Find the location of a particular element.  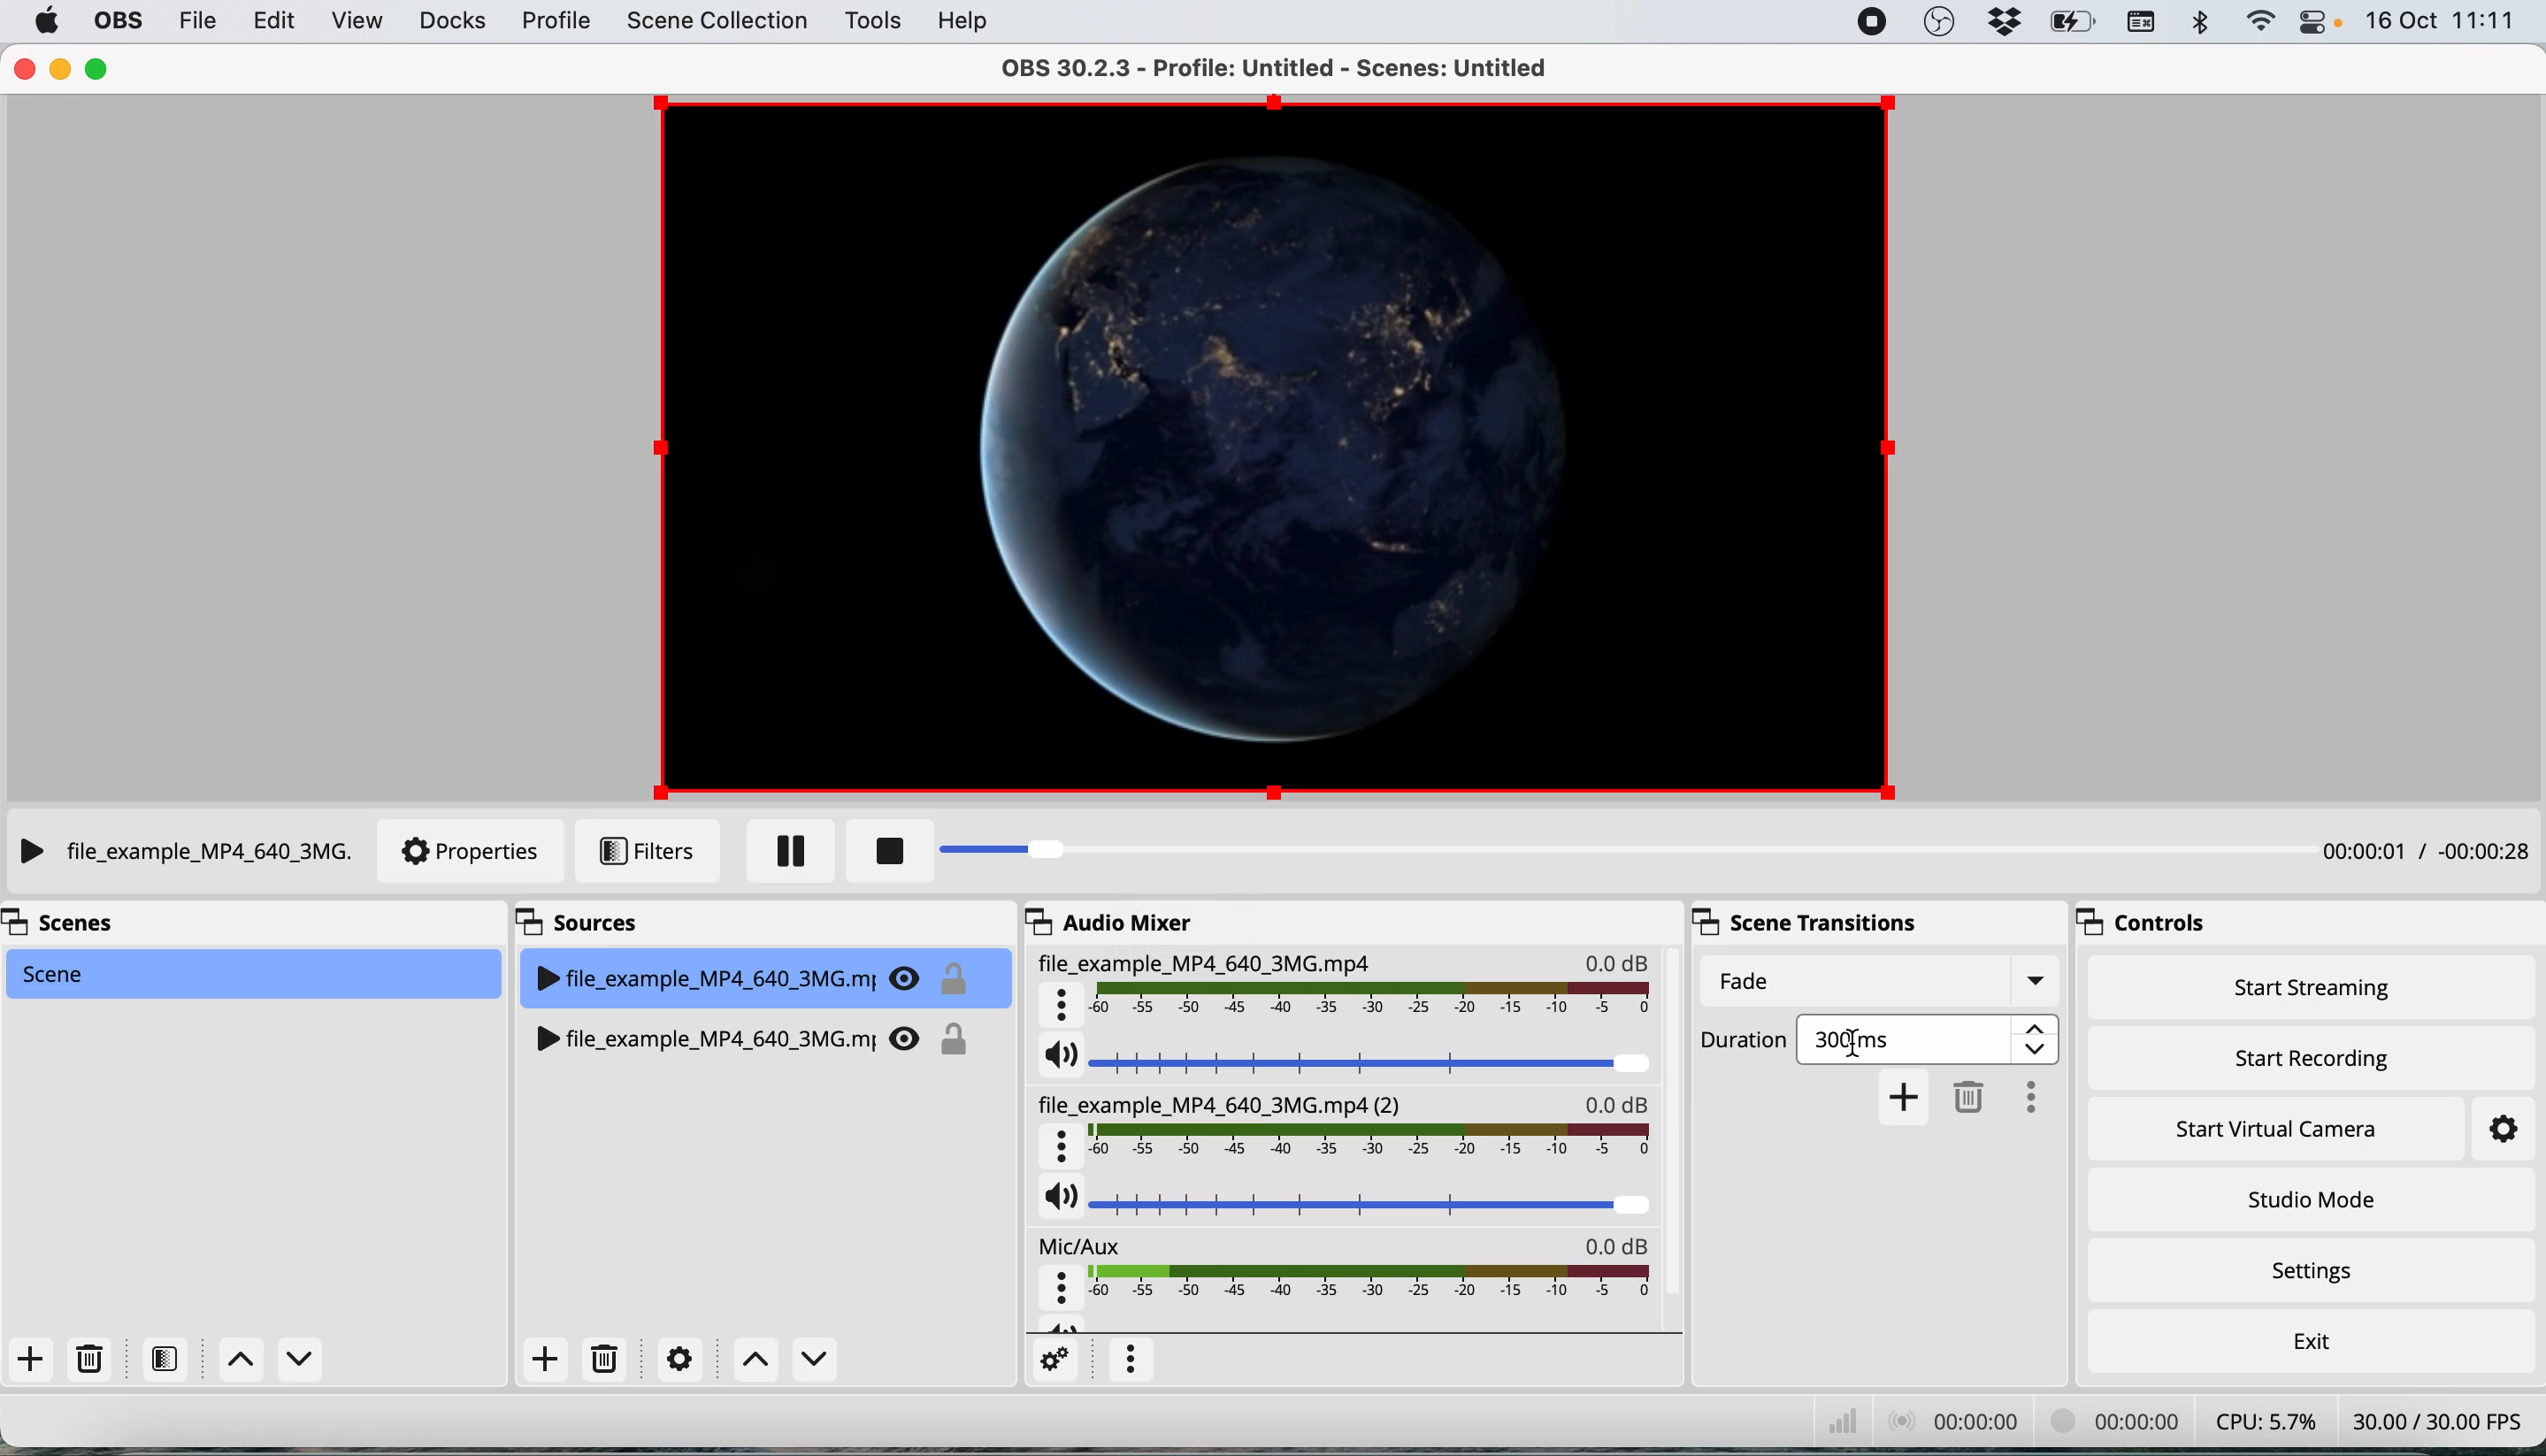

keyboard is located at coordinates (2147, 24).